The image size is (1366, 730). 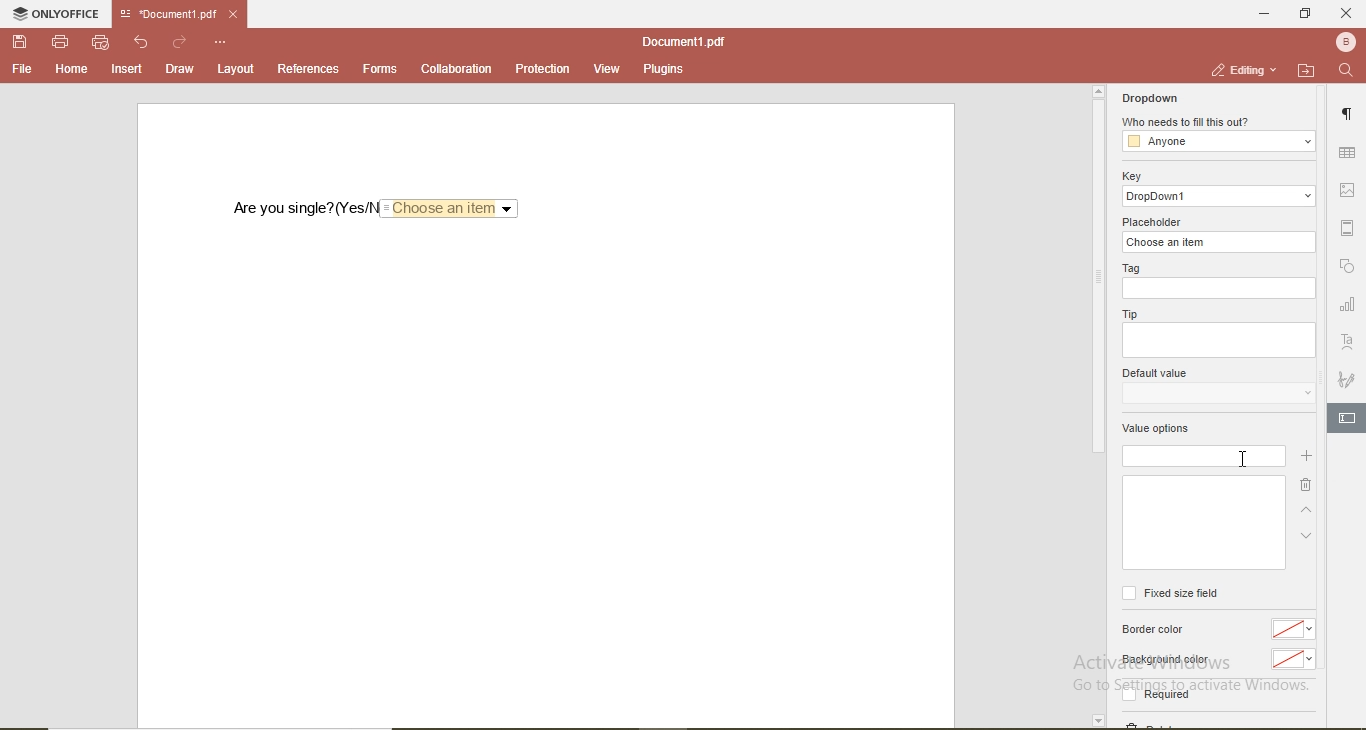 What do you see at coordinates (1218, 290) in the screenshot?
I see `empty box` at bounding box center [1218, 290].